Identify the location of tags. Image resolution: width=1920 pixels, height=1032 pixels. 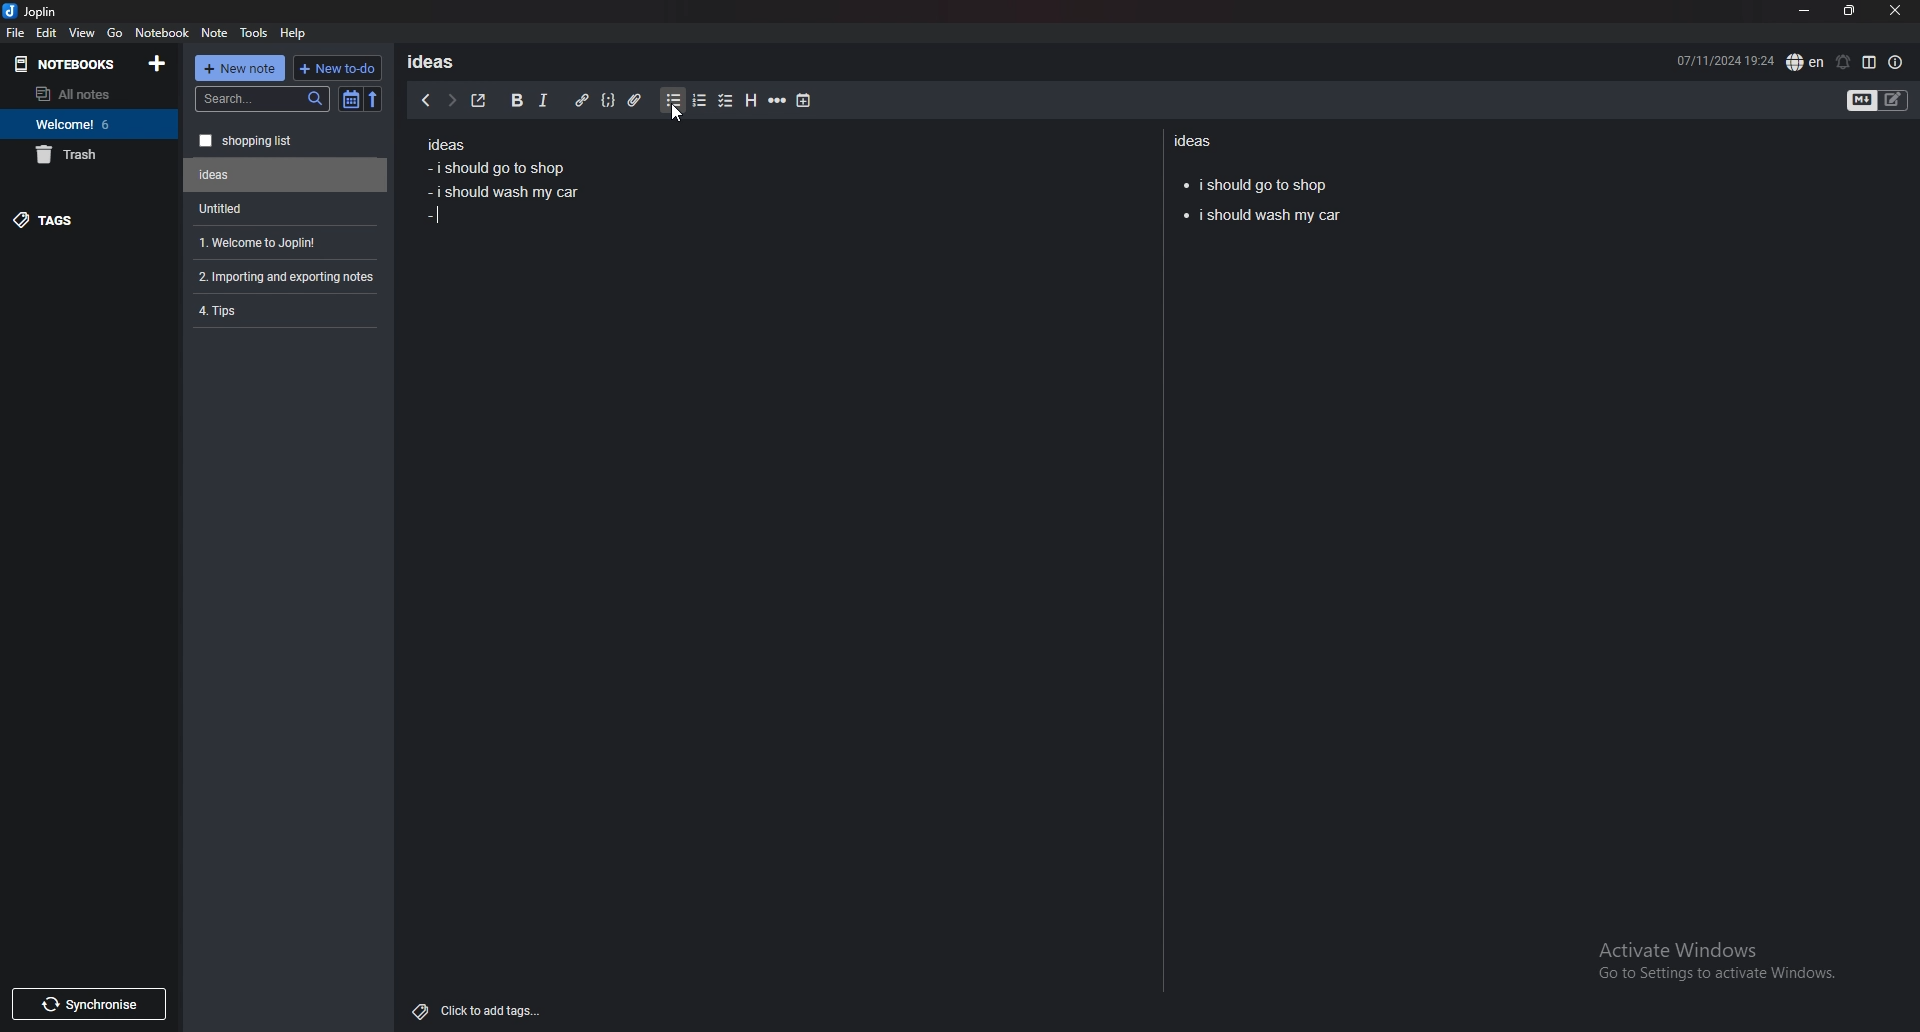
(90, 219).